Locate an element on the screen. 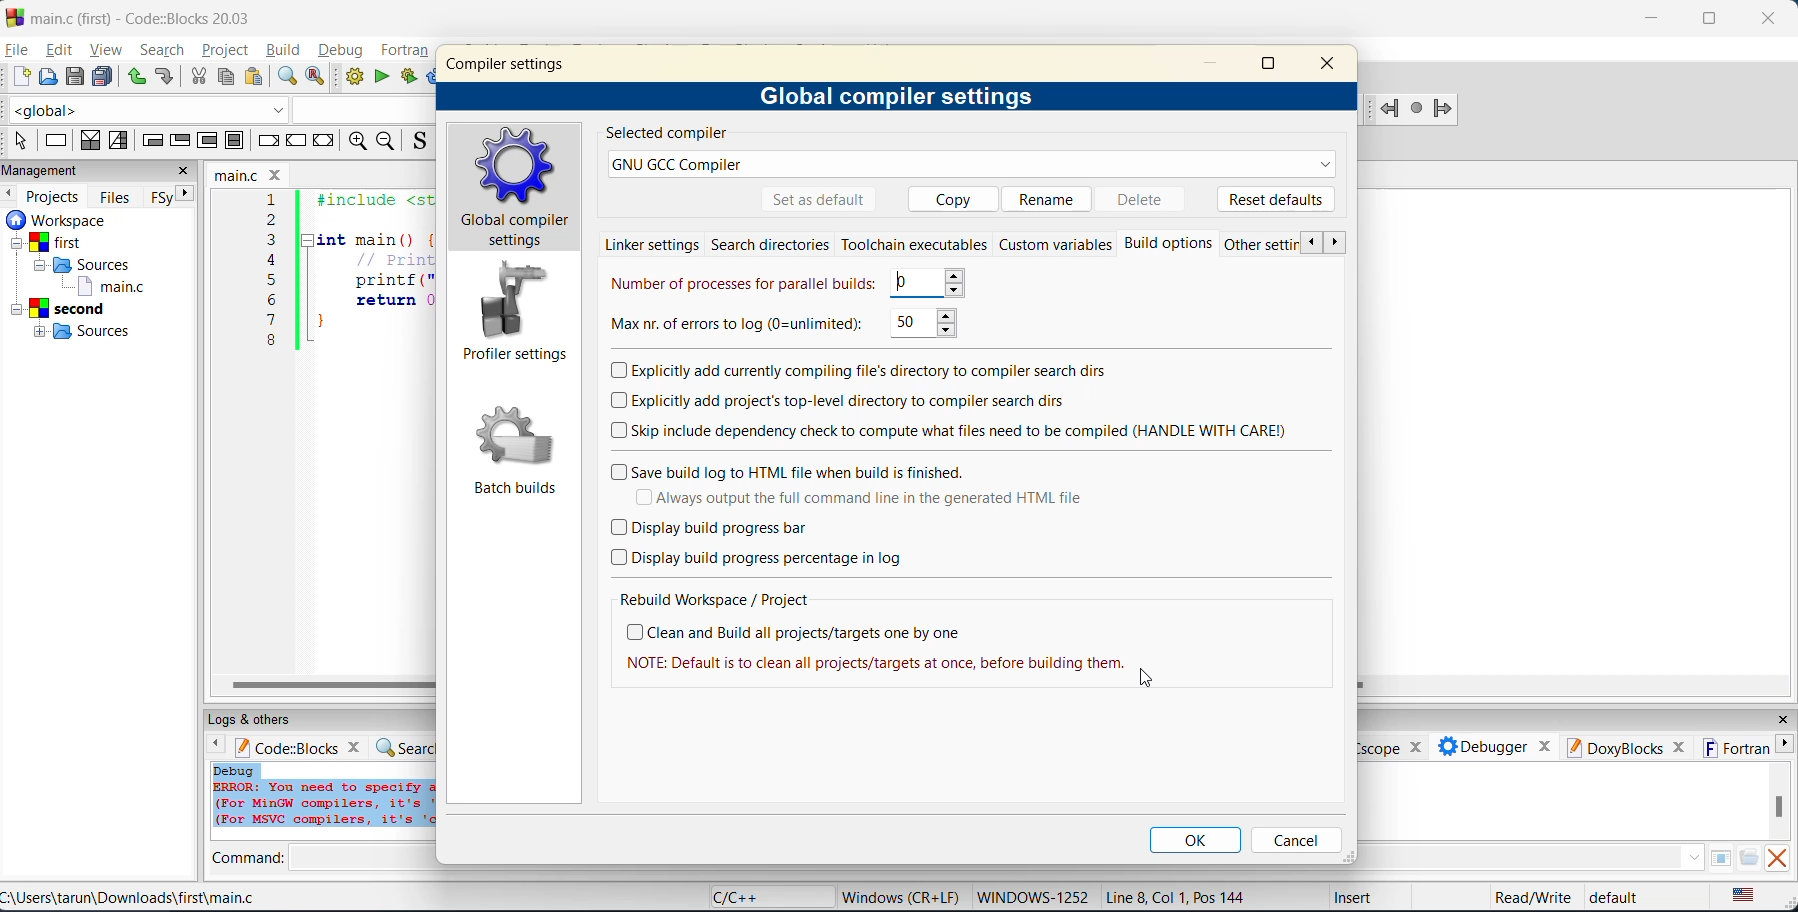 The image size is (1798, 912). minimize is located at coordinates (1653, 18).